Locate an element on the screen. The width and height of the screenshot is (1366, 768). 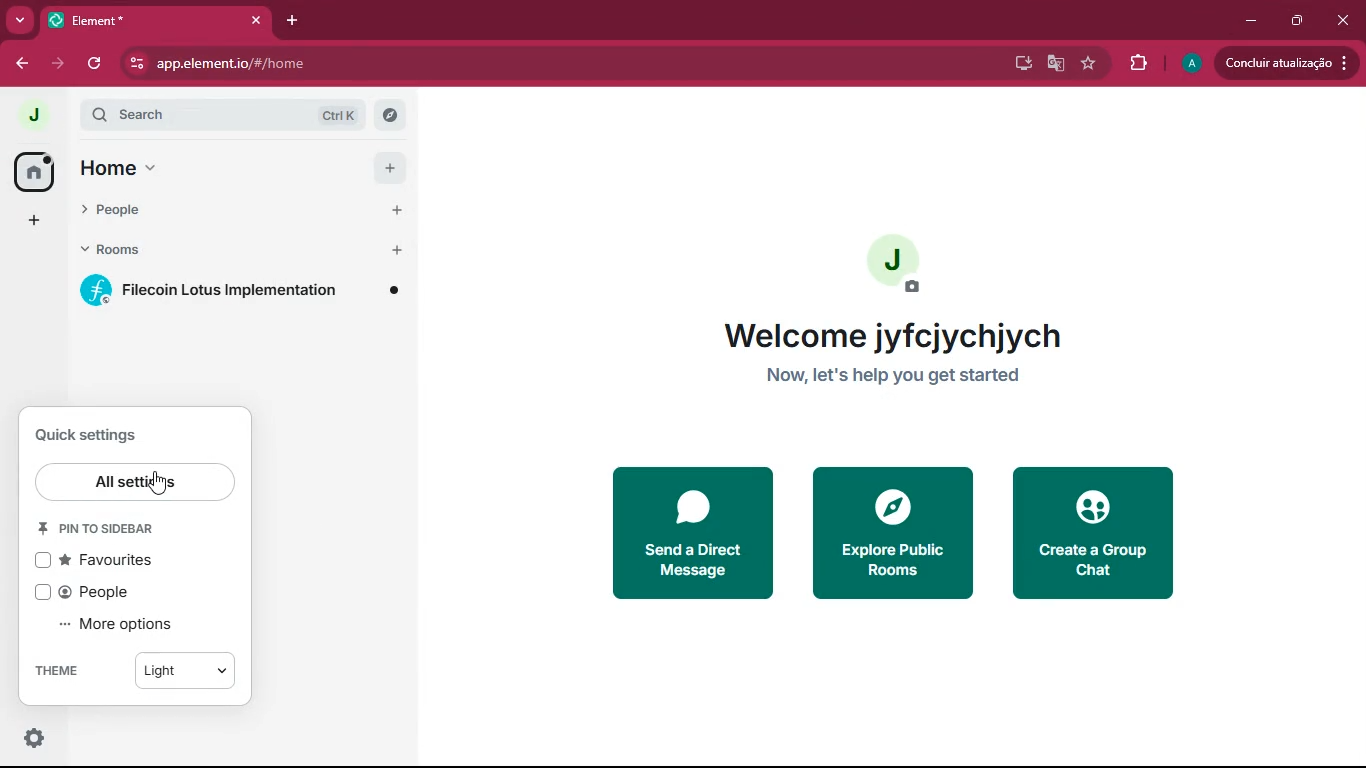
filecoin lotus implementation  is located at coordinates (239, 292).